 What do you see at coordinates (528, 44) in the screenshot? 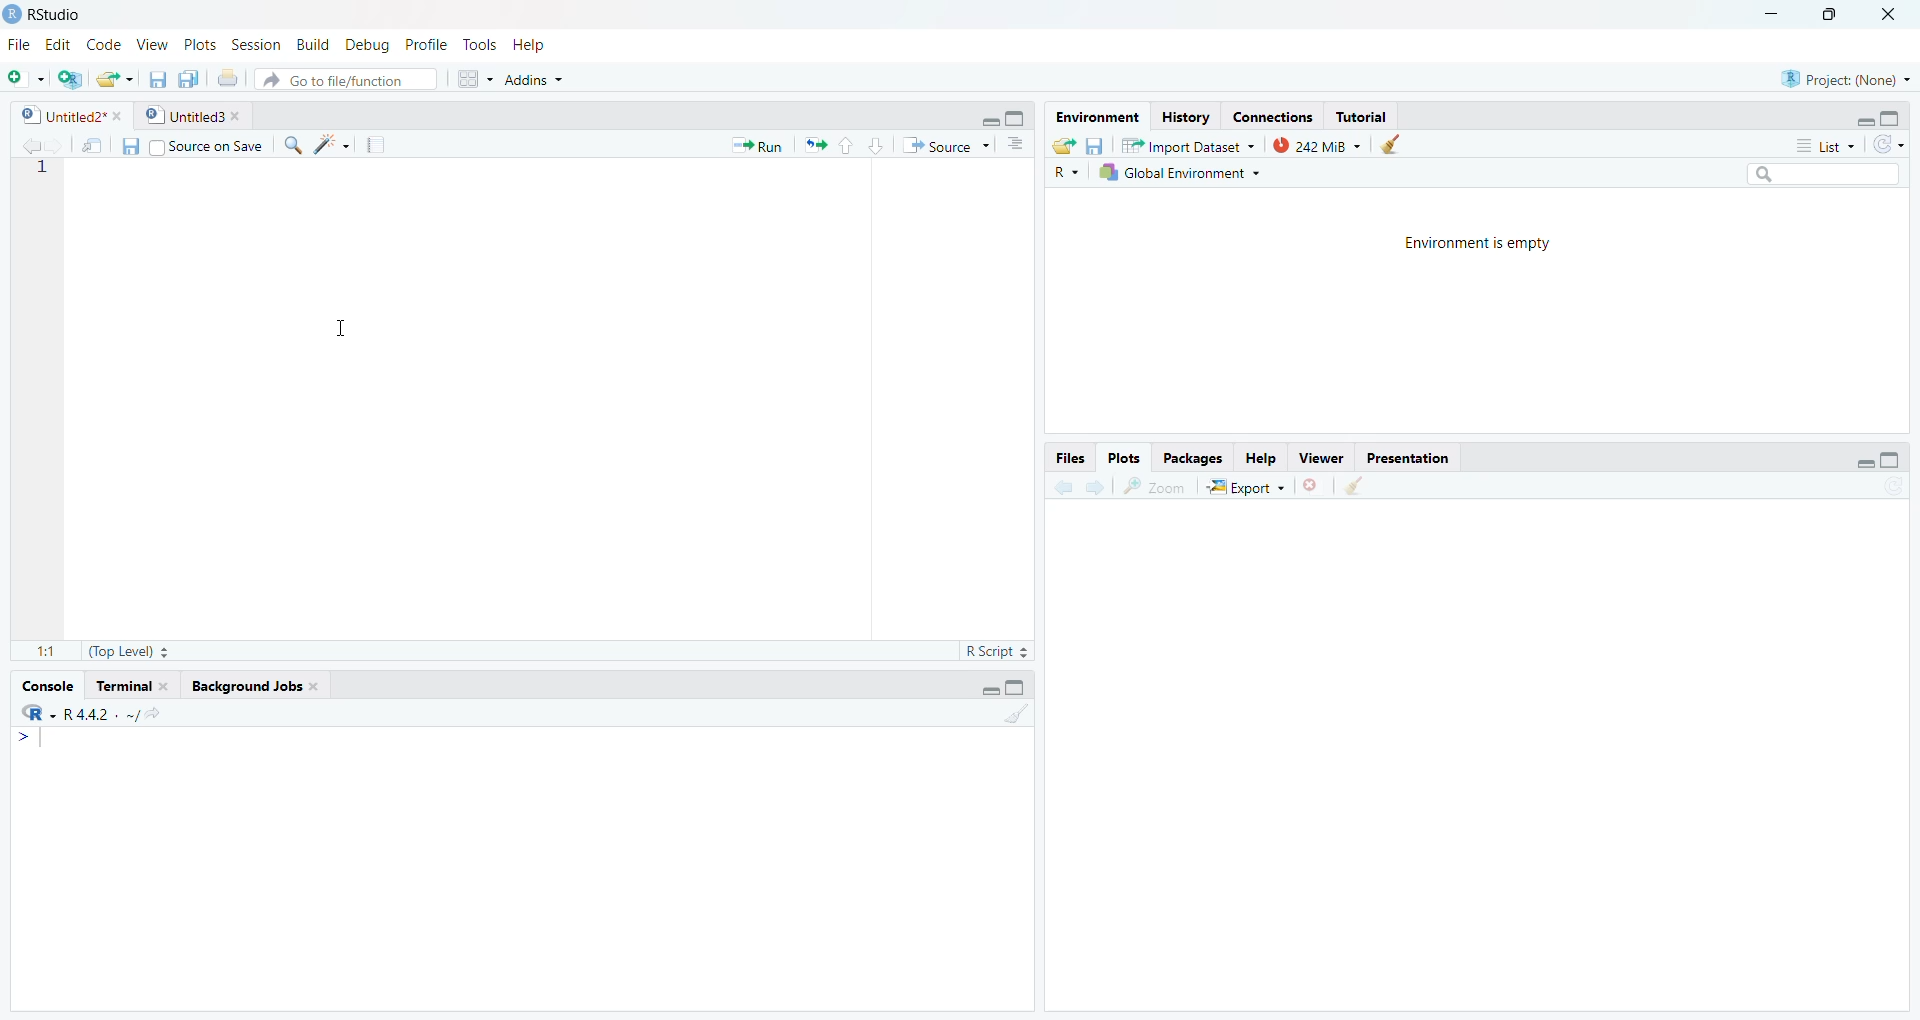
I see `Help` at bounding box center [528, 44].